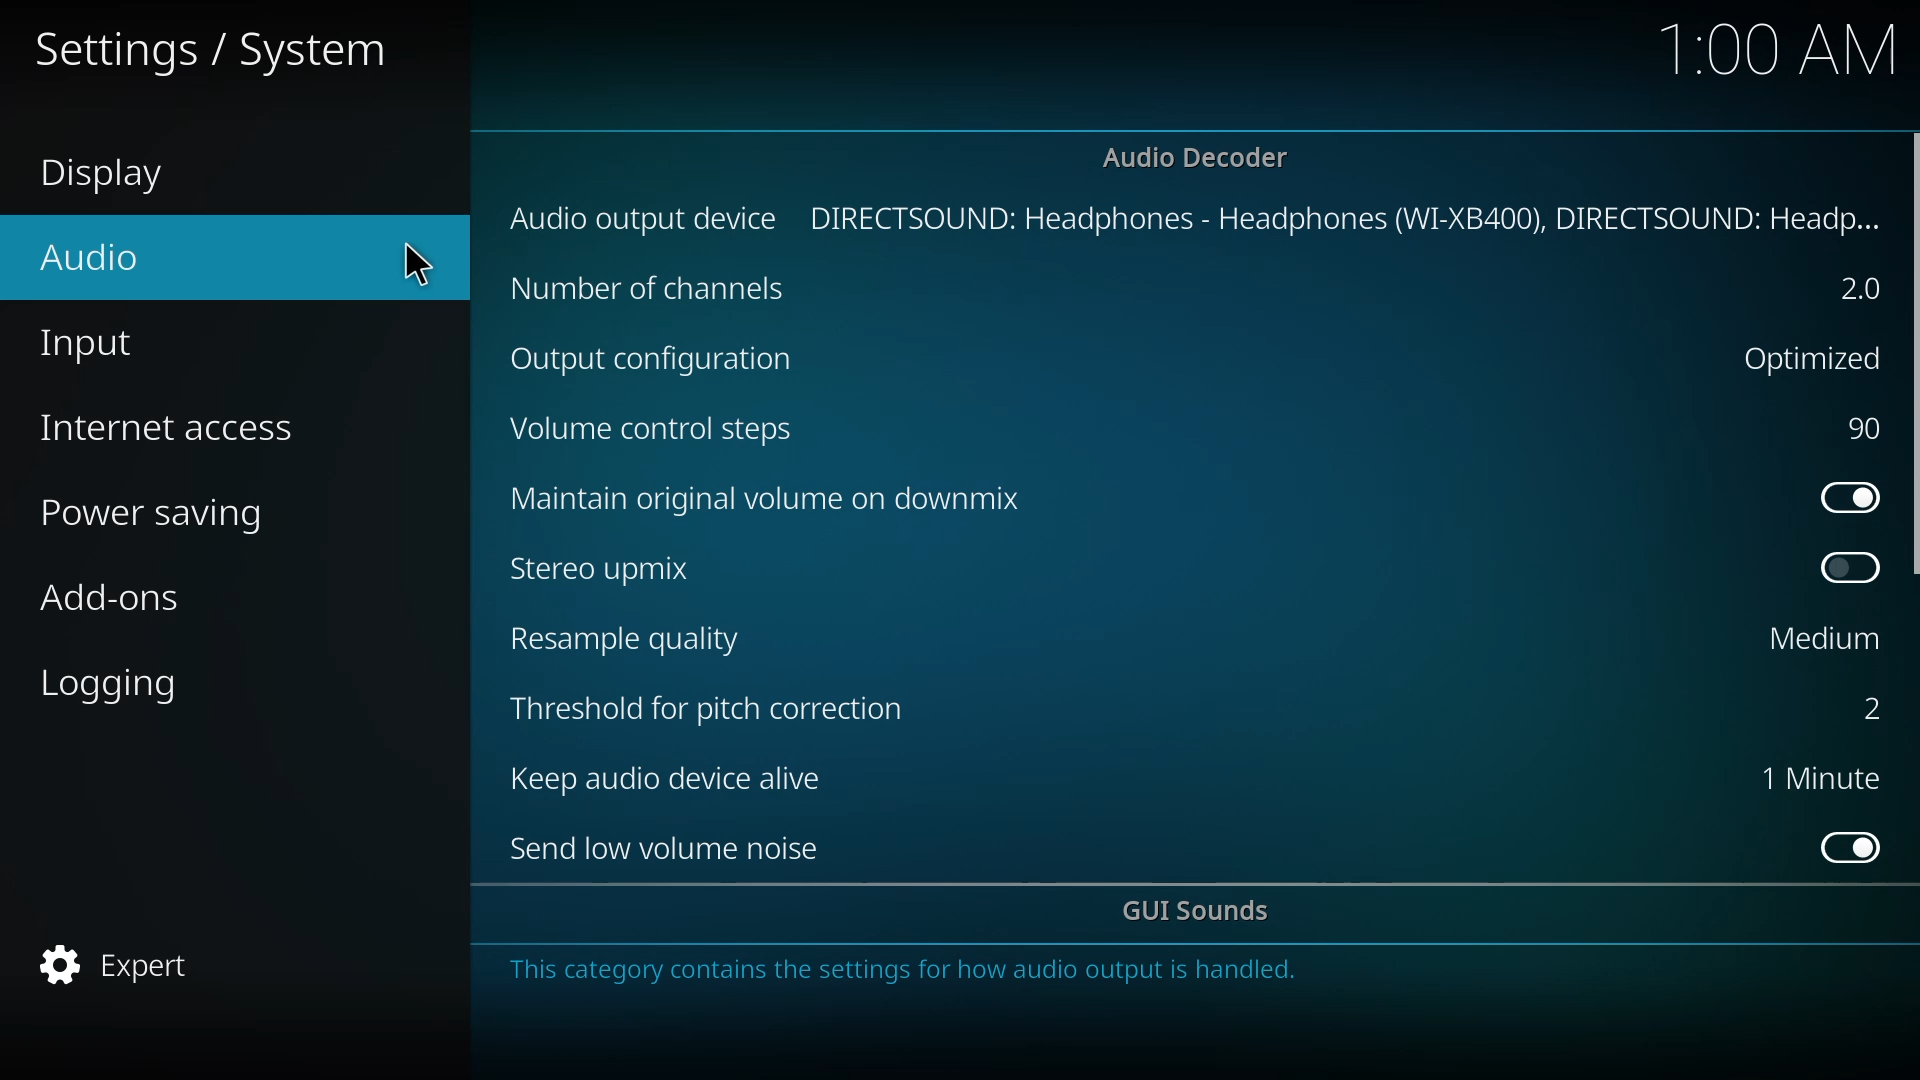 This screenshot has width=1920, height=1080. What do you see at coordinates (228, 52) in the screenshot?
I see `settings` at bounding box center [228, 52].